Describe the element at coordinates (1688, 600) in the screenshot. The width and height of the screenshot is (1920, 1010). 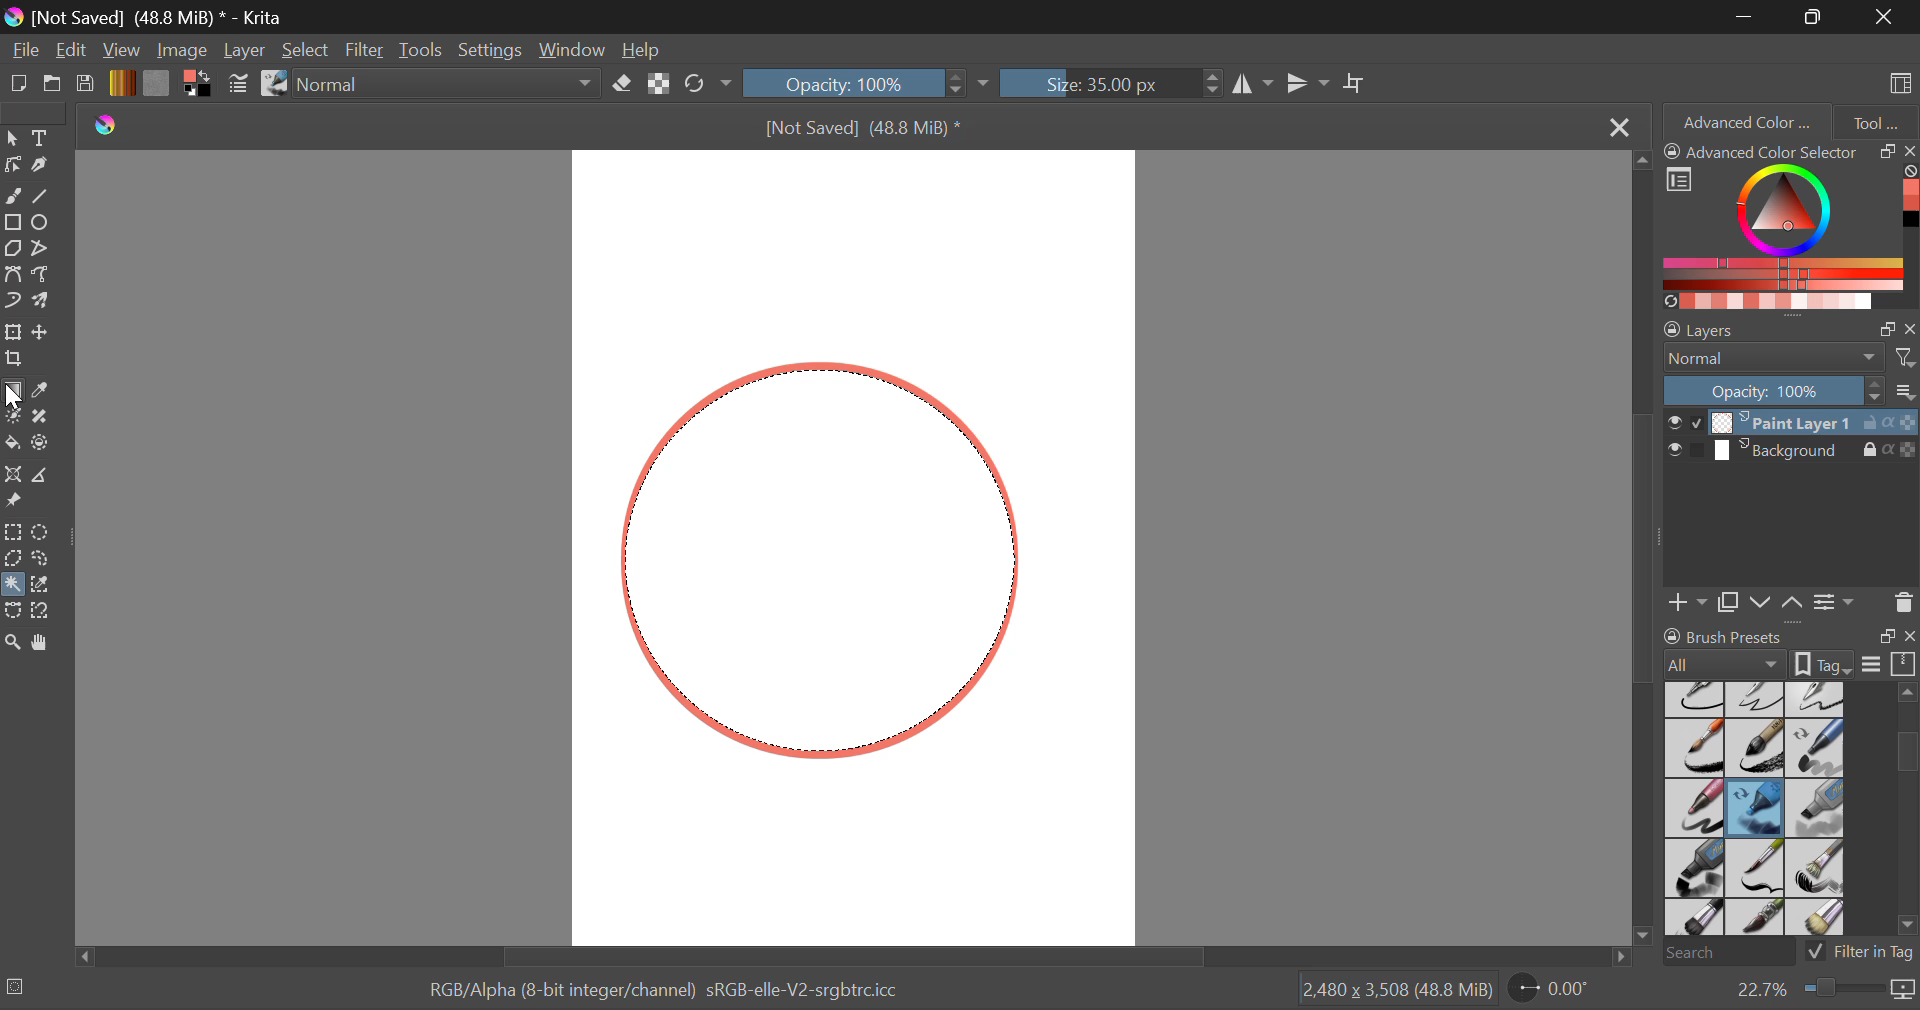
I see `Add Layer` at that location.